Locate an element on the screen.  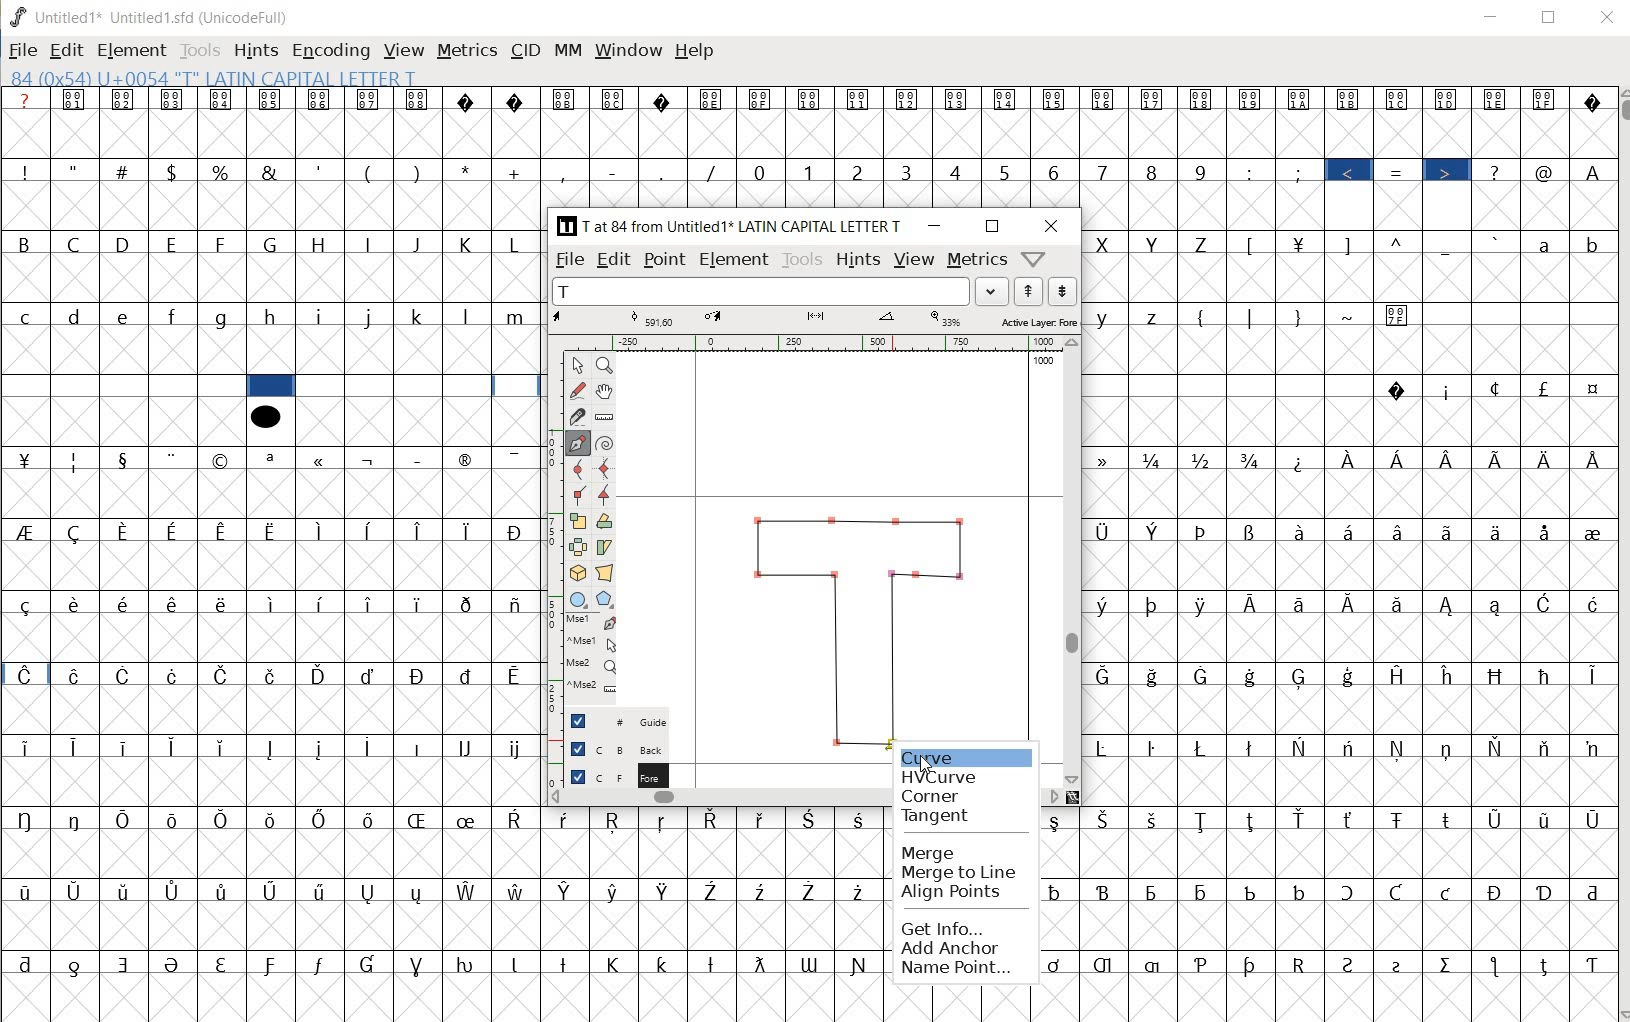
2 is located at coordinates (860, 172).